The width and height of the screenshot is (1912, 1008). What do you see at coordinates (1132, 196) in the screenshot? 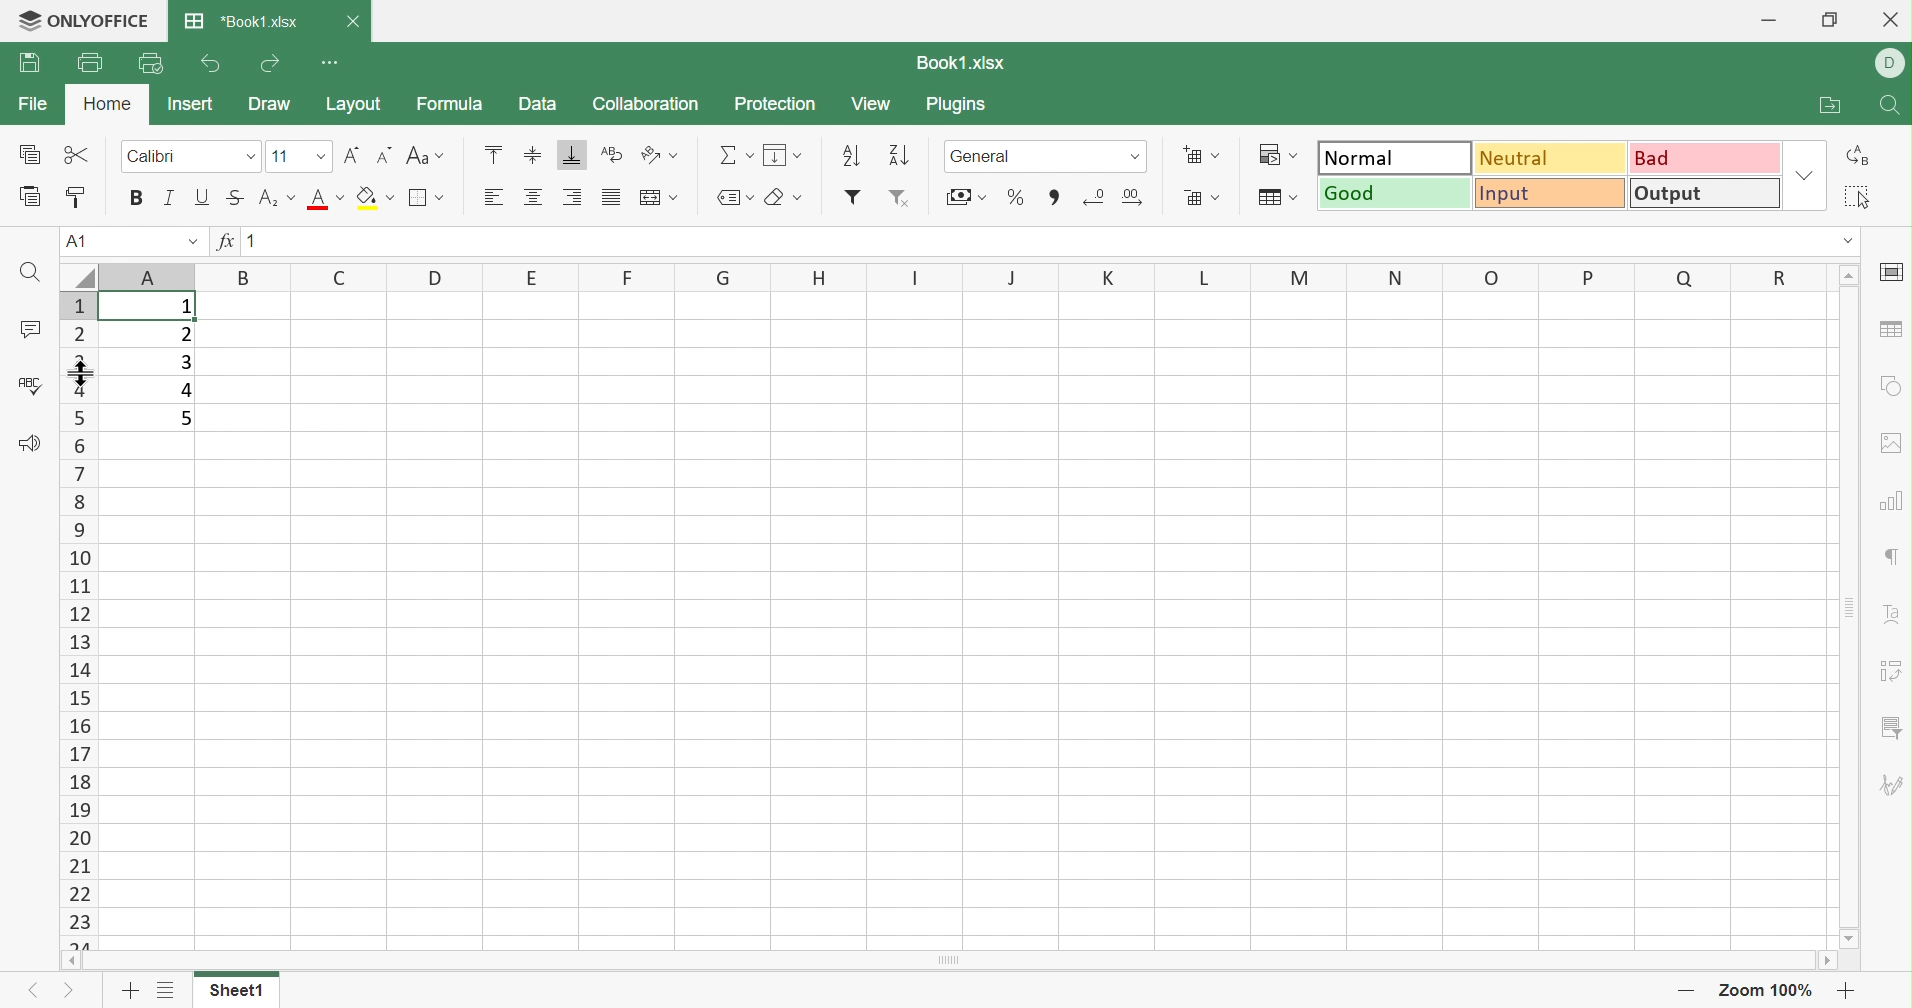
I see `Increment cells` at bounding box center [1132, 196].